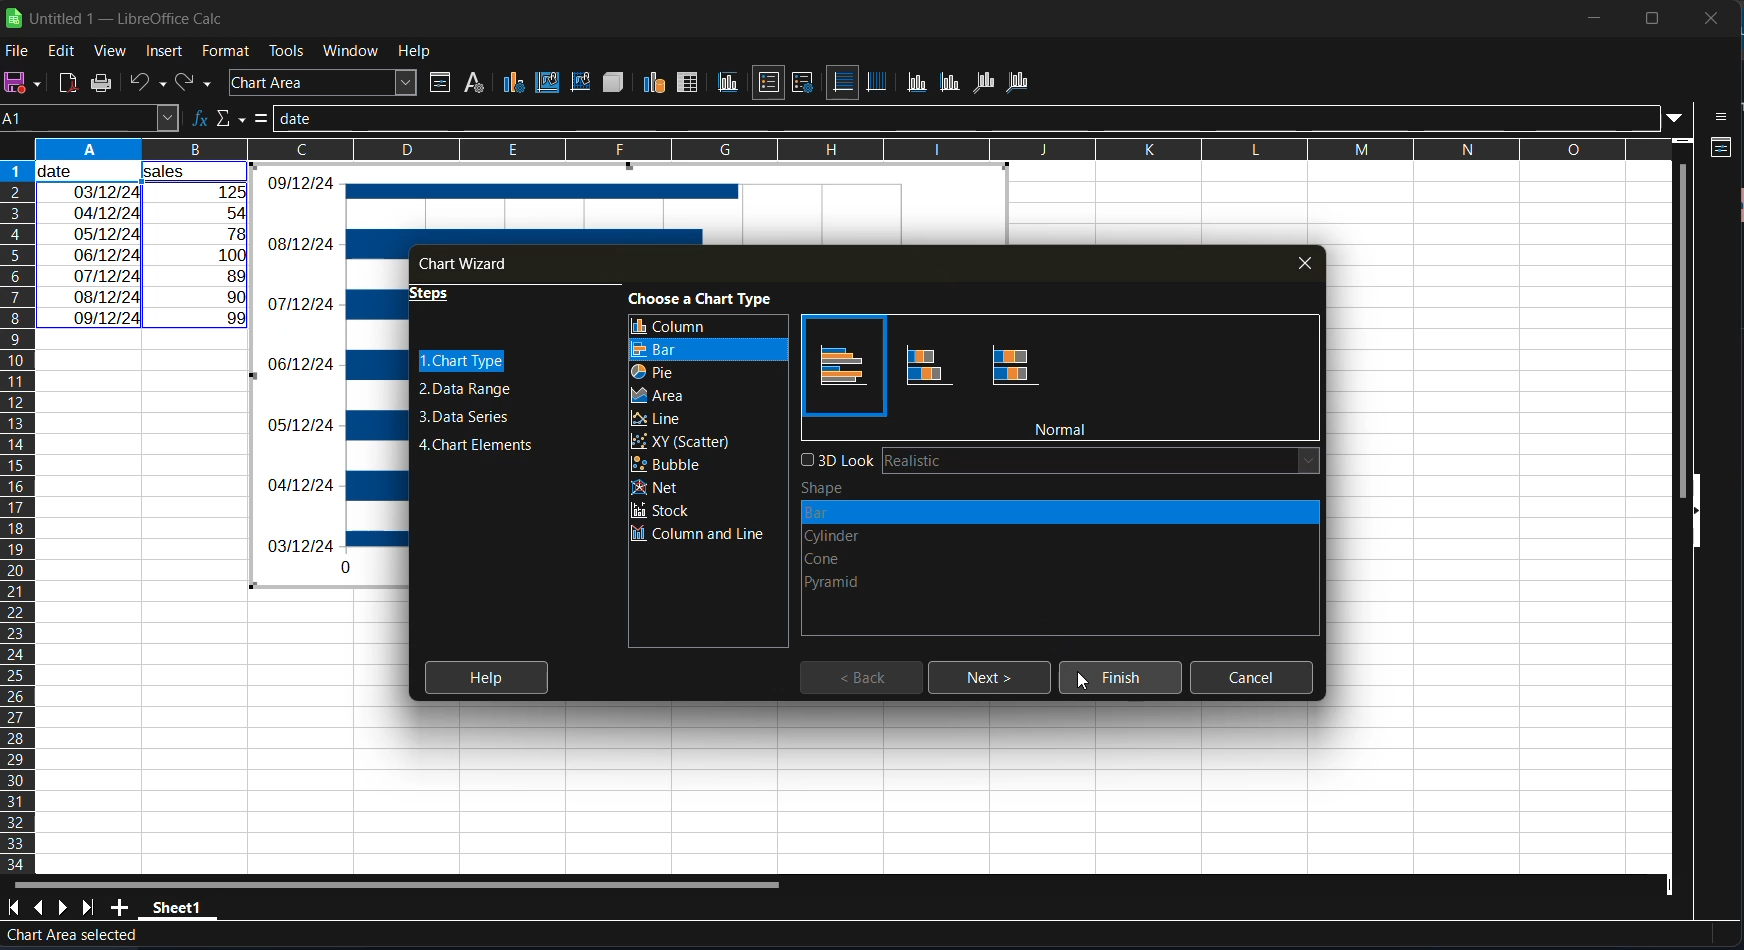 The height and width of the screenshot is (950, 1744). I want to click on data series, so click(472, 416).